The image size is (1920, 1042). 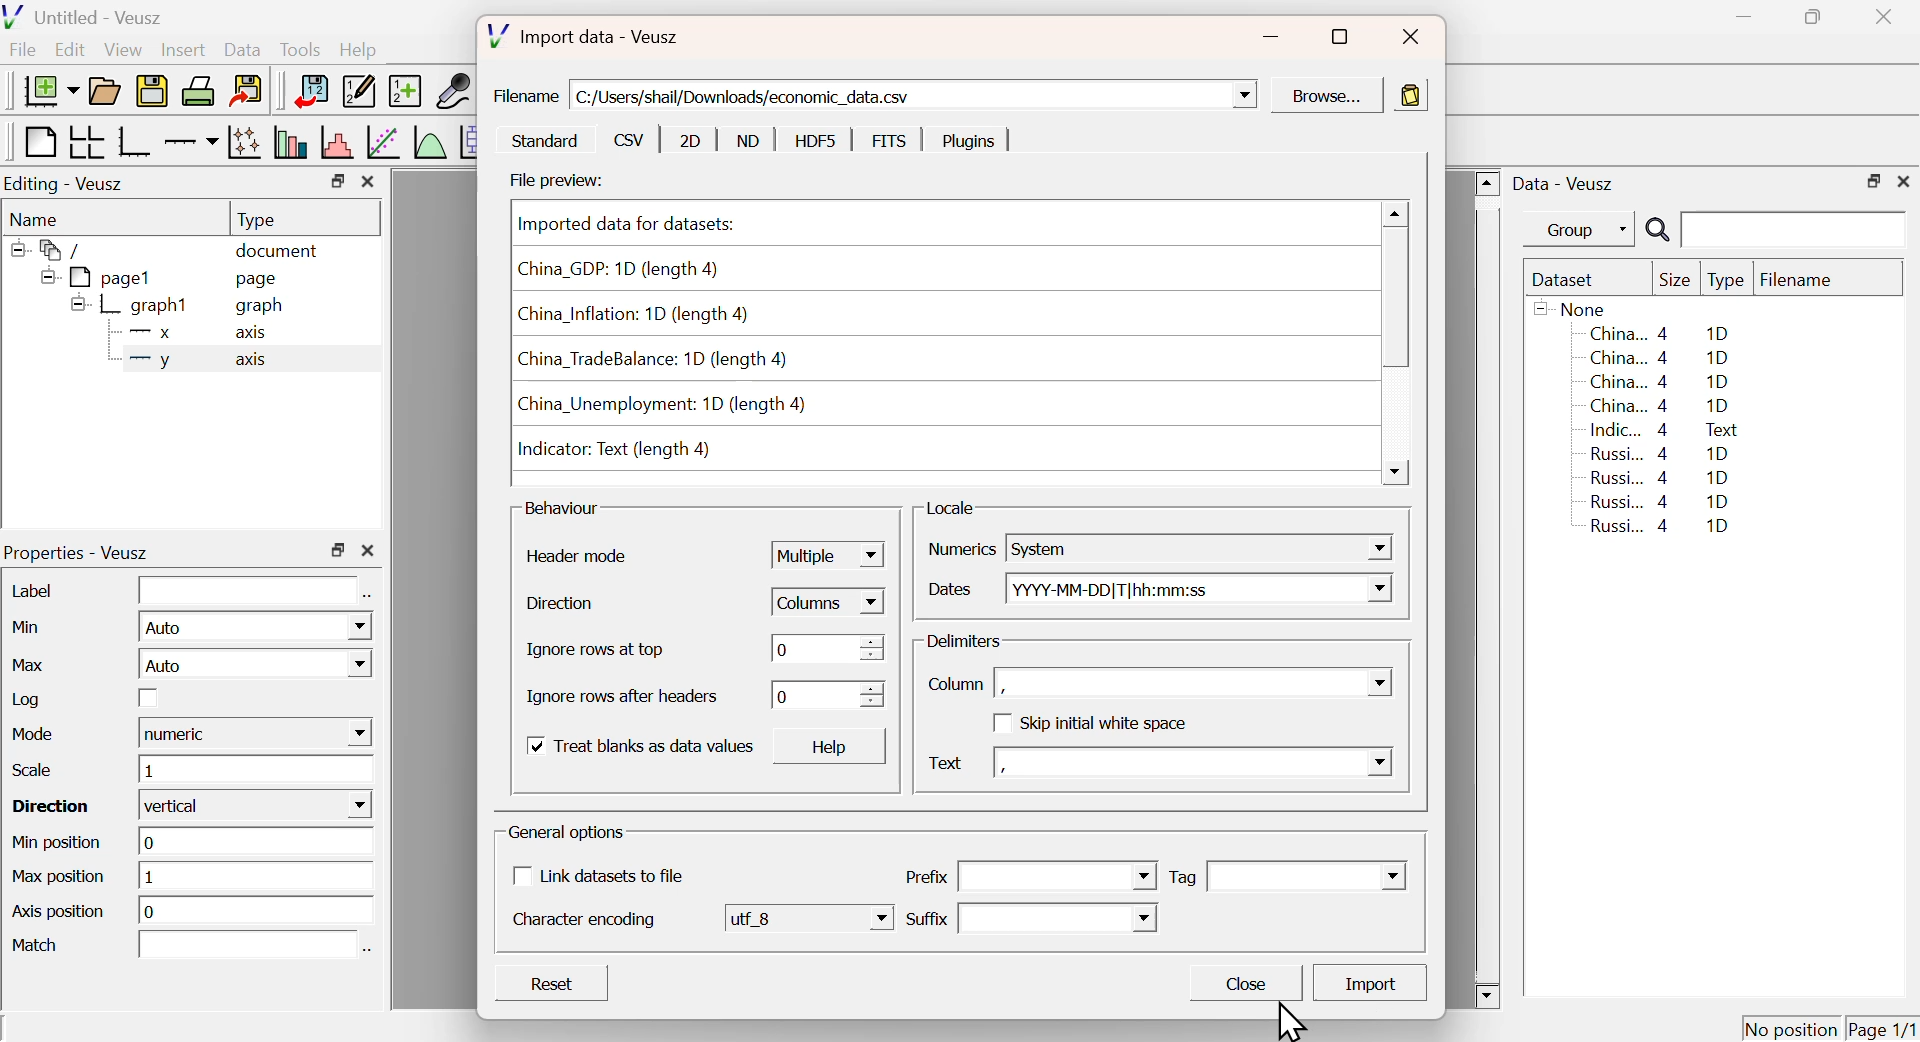 I want to click on Help, so click(x=827, y=747).